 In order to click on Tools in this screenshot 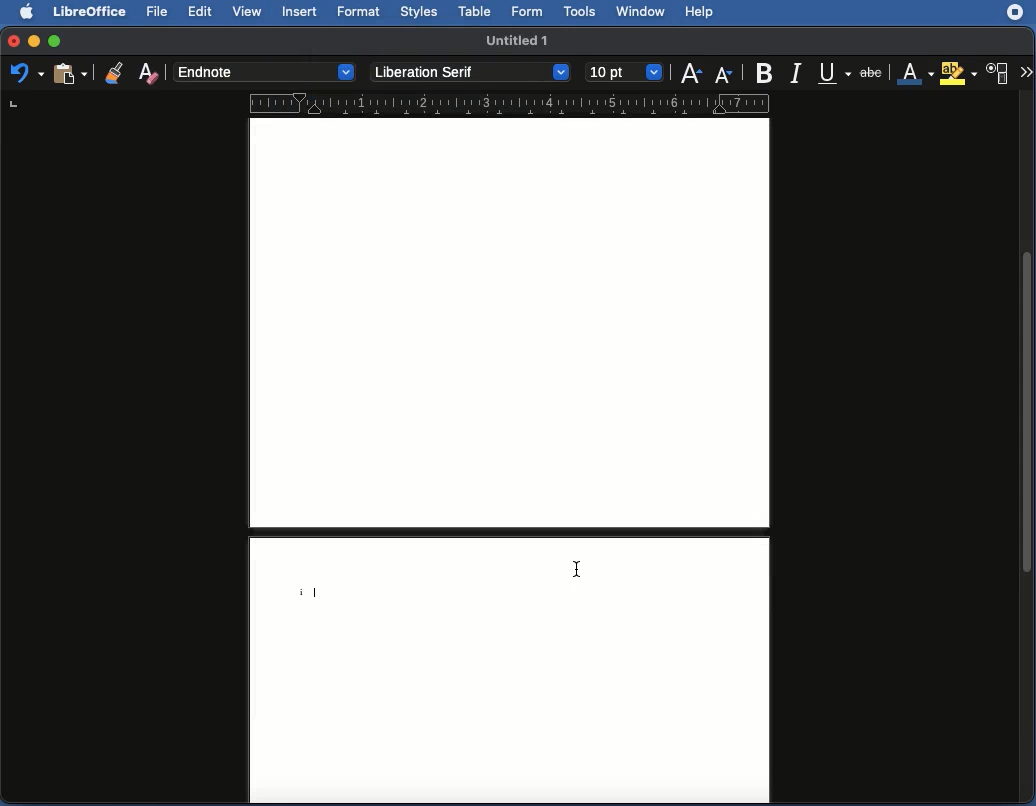, I will do `click(581, 12)`.